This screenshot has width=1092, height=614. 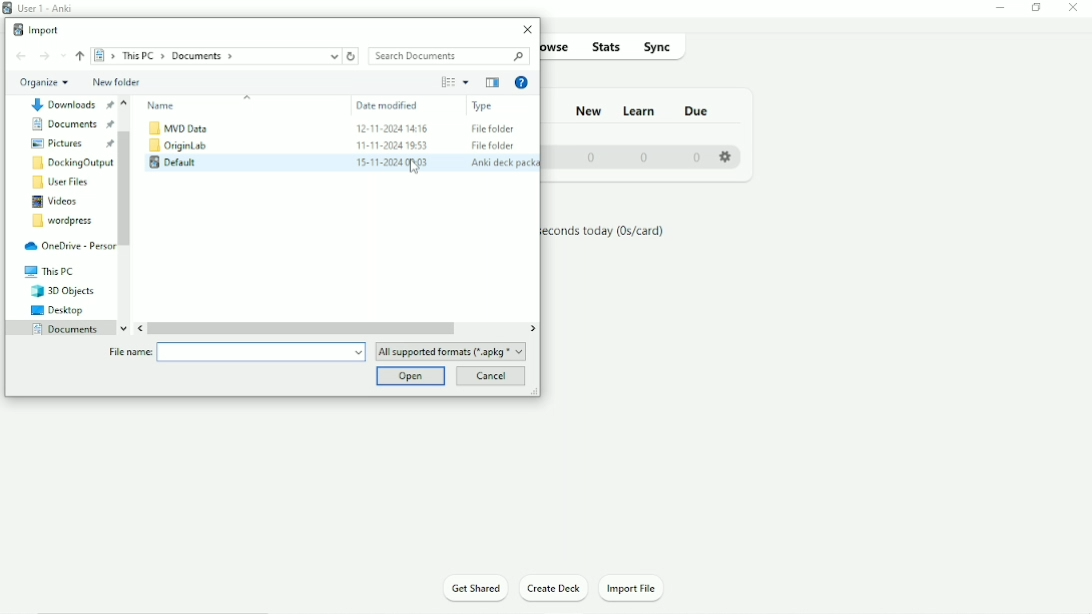 What do you see at coordinates (72, 163) in the screenshot?
I see `DockingOutput` at bounding box center [72, 163].